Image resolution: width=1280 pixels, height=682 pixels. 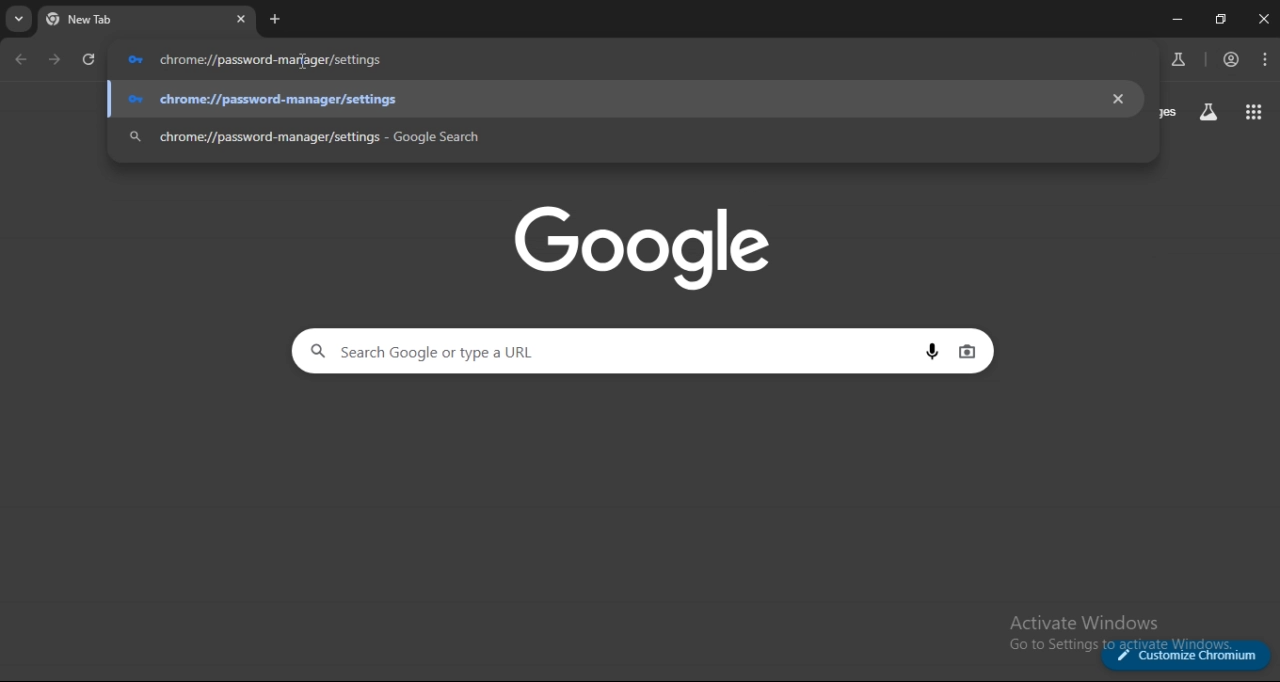 What do you see at coordinates (1233, 59) in the screenshot?
I see `account` at bounding box center [1233, 59].